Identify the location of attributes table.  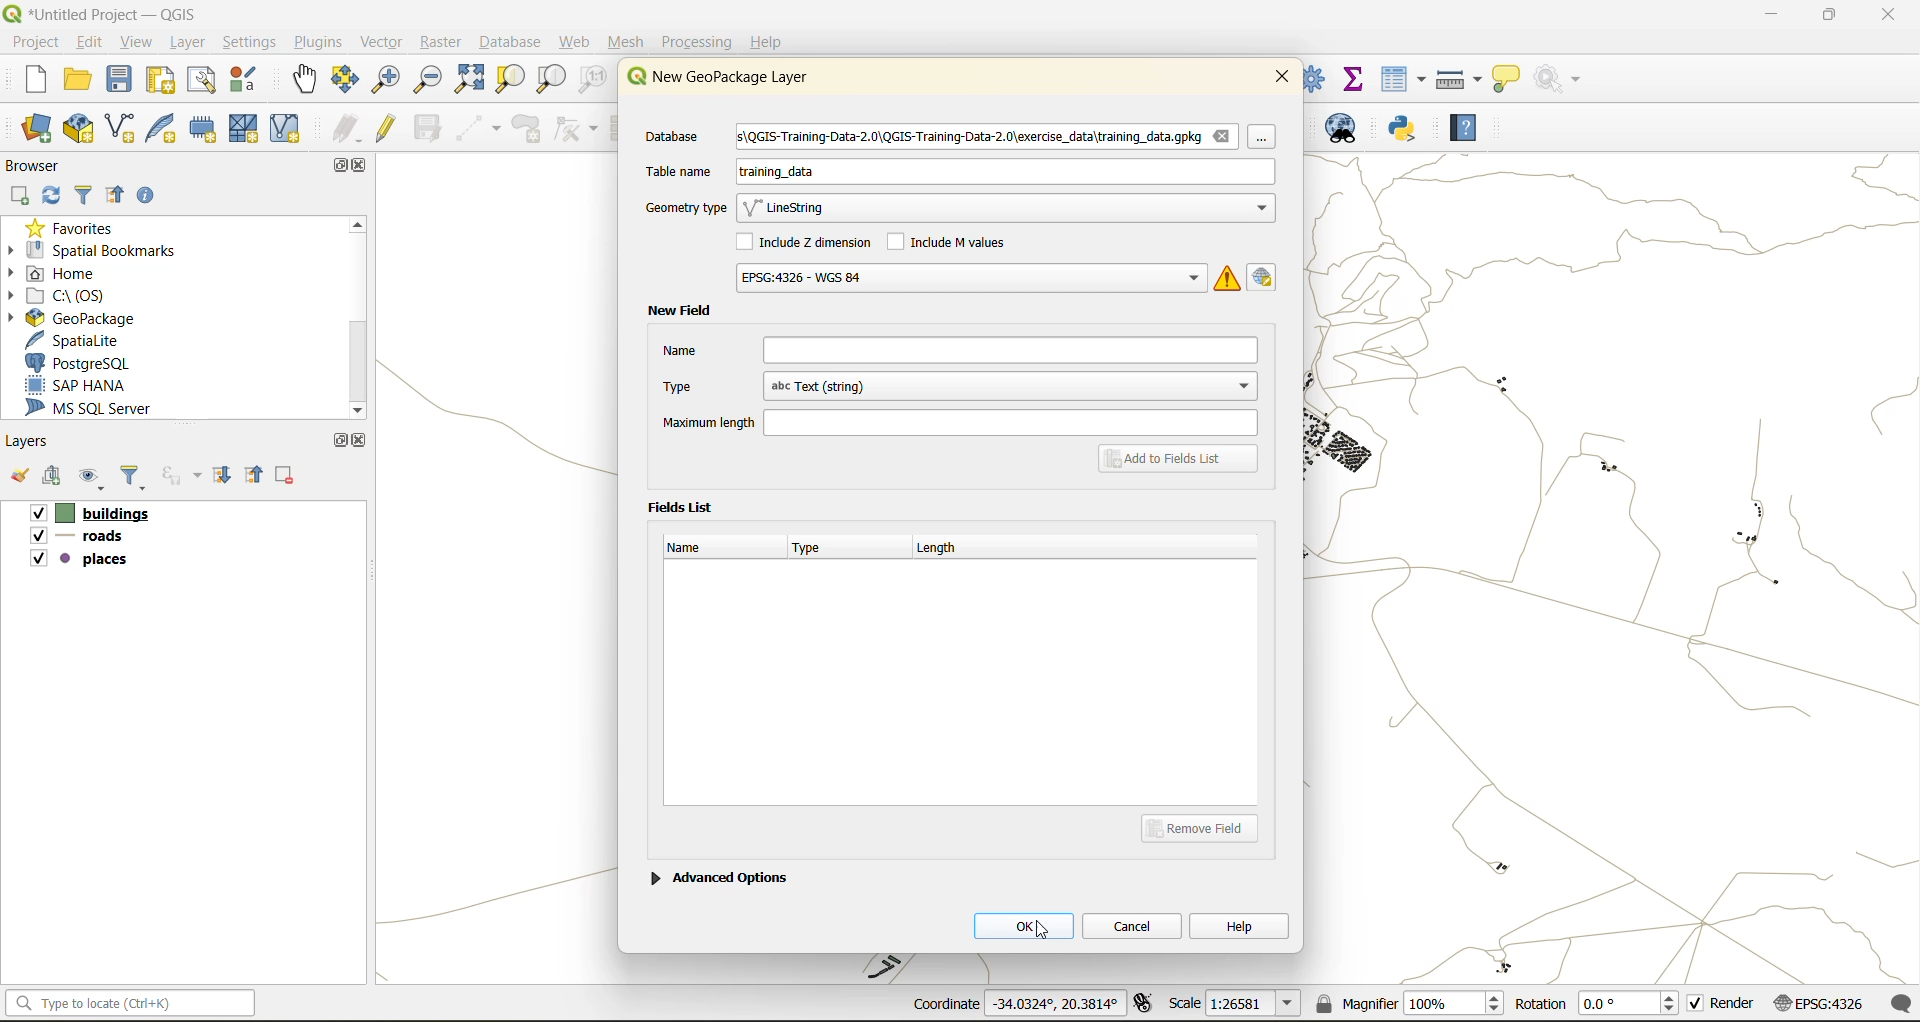
(1404, 79).